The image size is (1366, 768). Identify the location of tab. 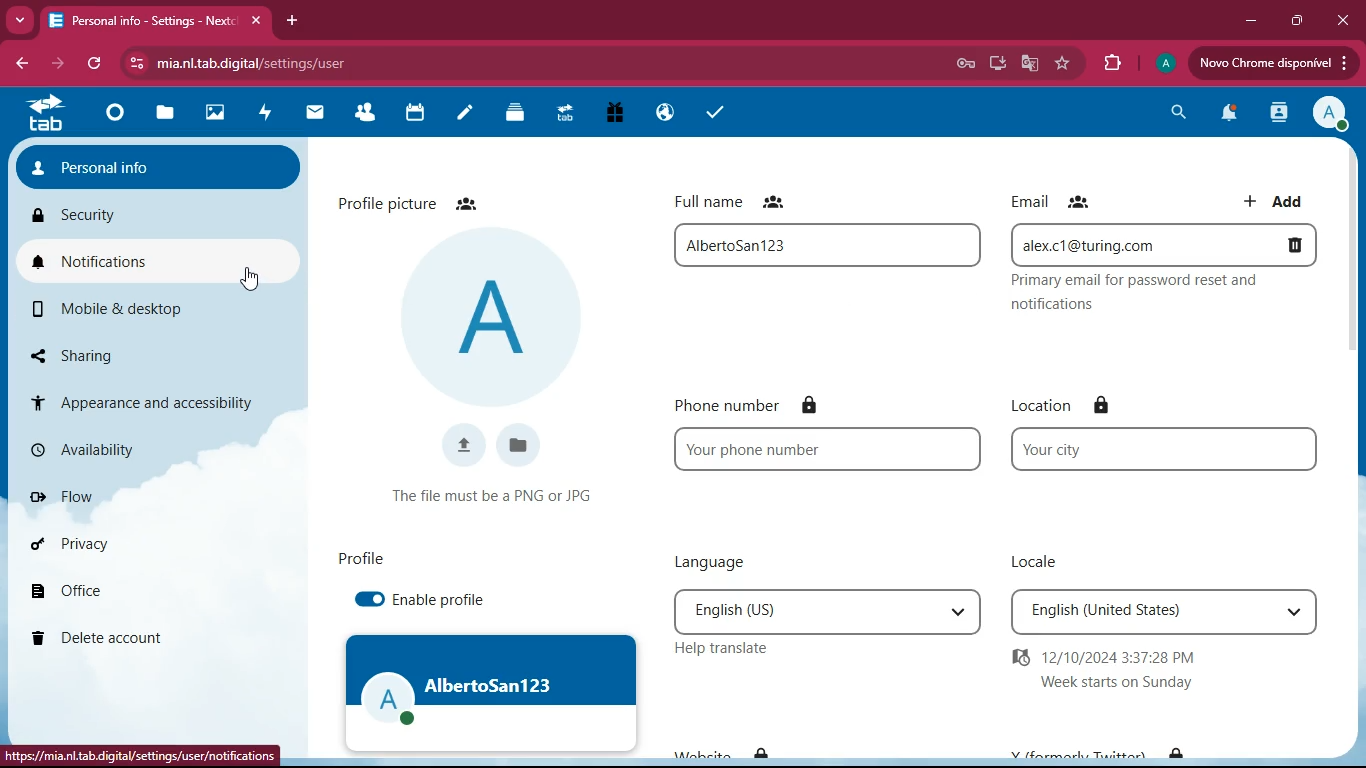
(44, 114).